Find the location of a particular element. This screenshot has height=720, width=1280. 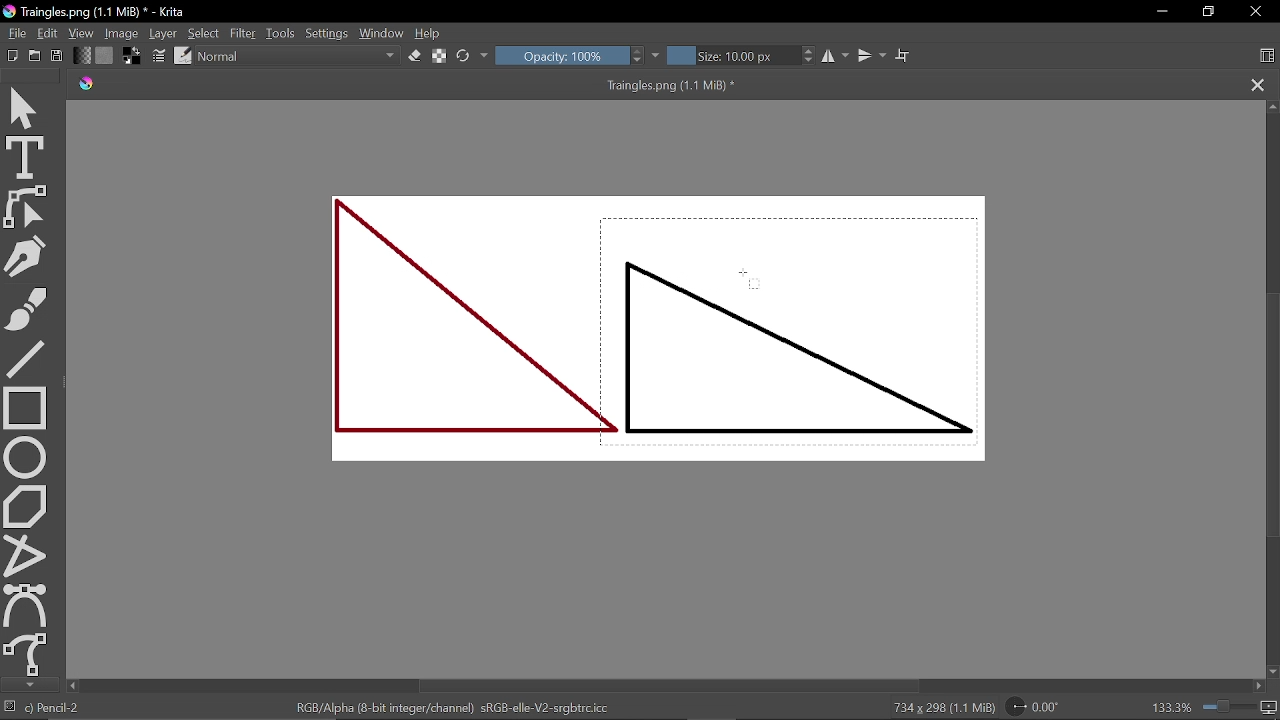

734 x 296 (1.1 MiB) is located at coordinates (940, 707).